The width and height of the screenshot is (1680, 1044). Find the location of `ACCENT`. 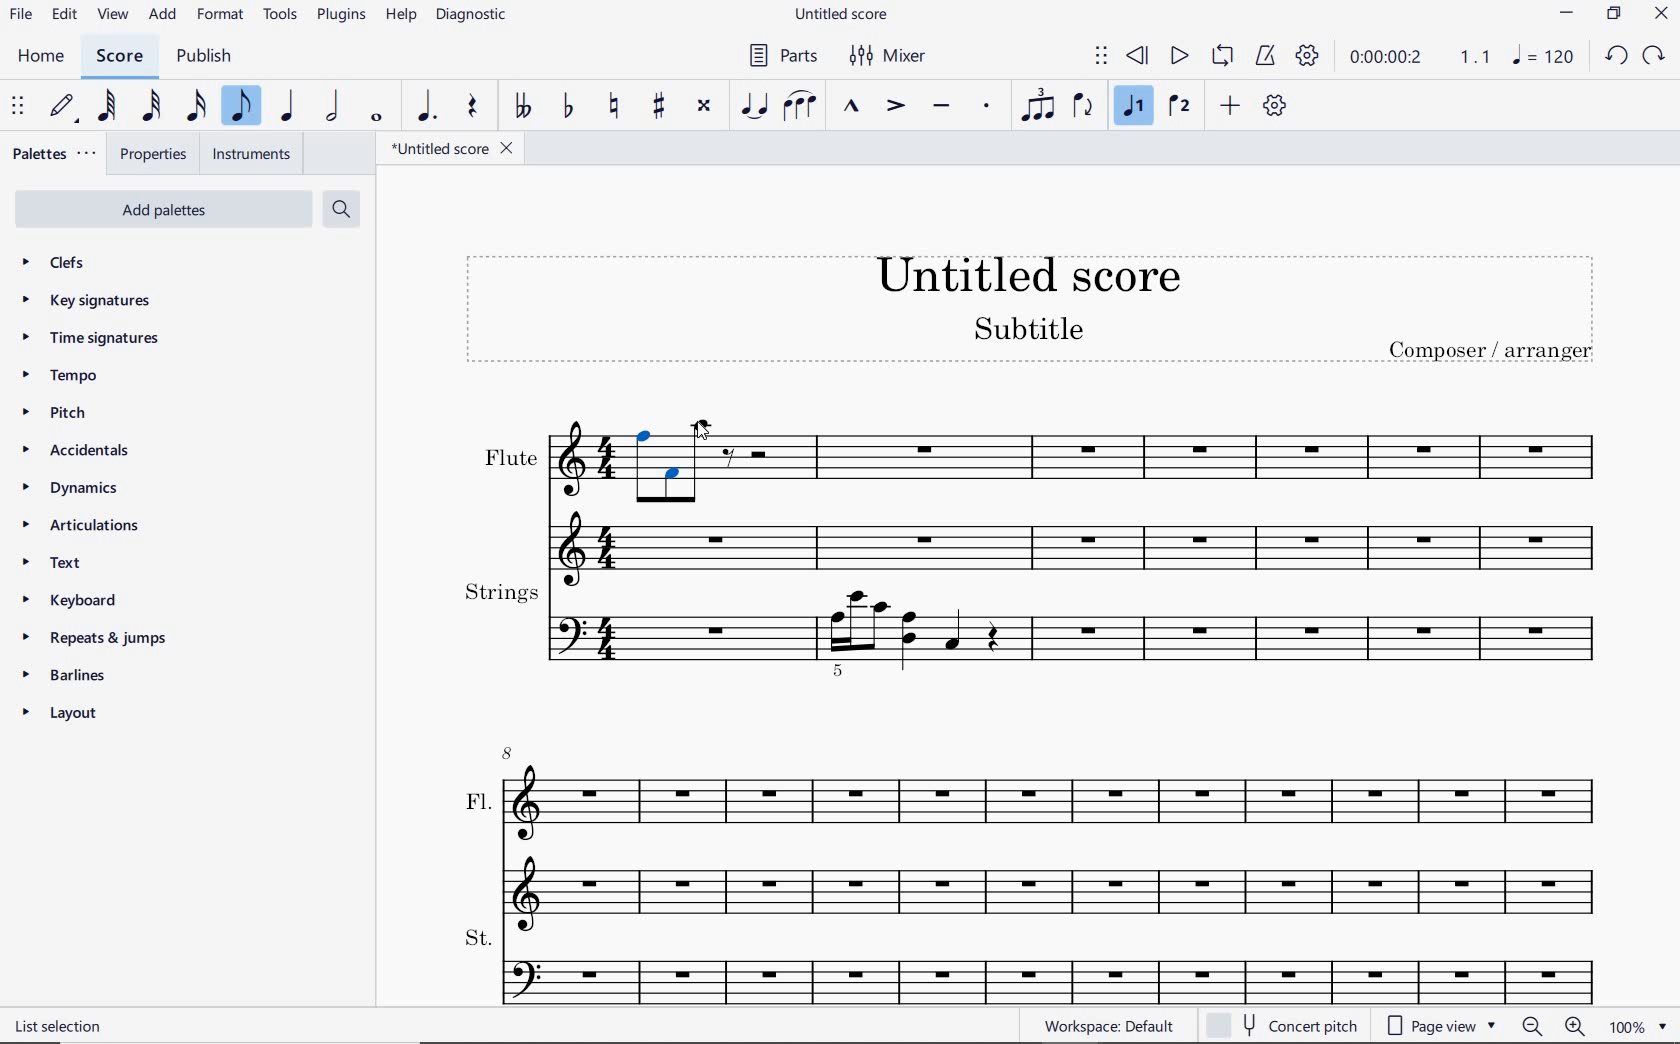

ACCENT is located at coordinates (895, 107).